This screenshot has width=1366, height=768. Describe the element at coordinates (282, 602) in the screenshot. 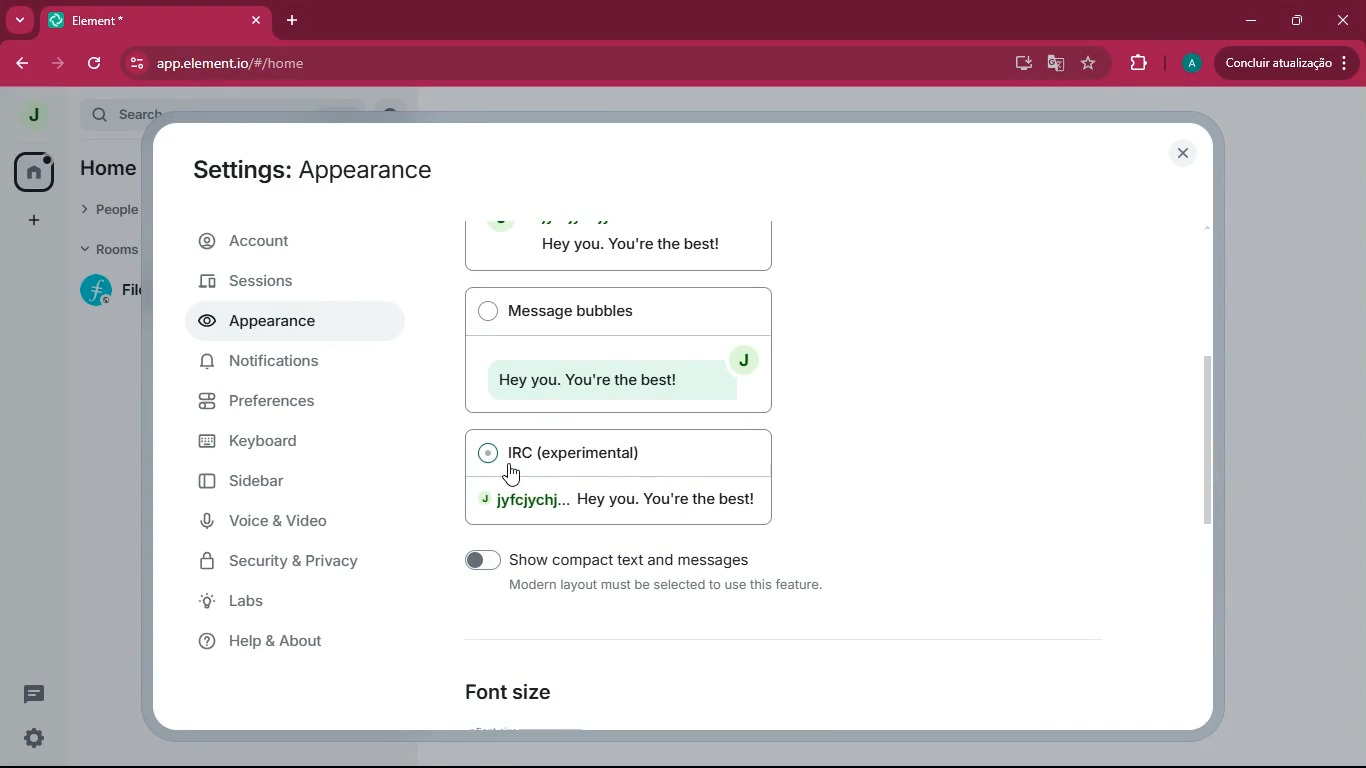

I see `labs` at that location.